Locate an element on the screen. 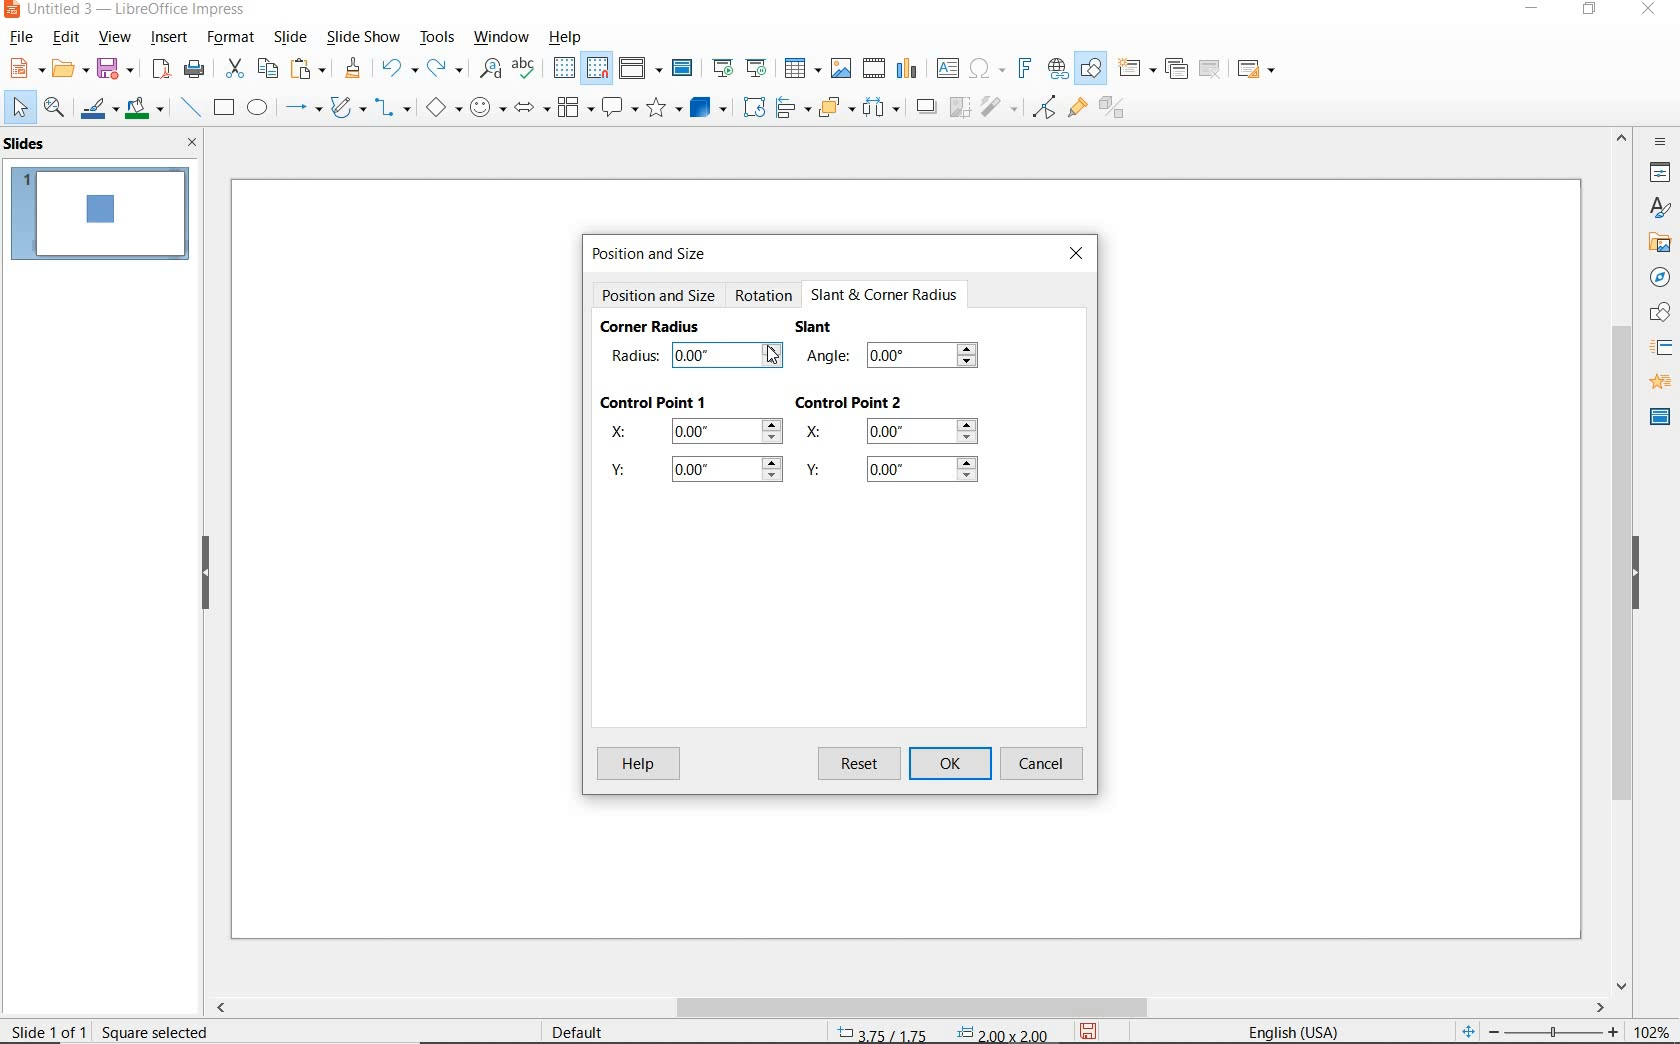 This screenshot has height=1044, width=1680. flowchart is located at coordinates (577, 108).